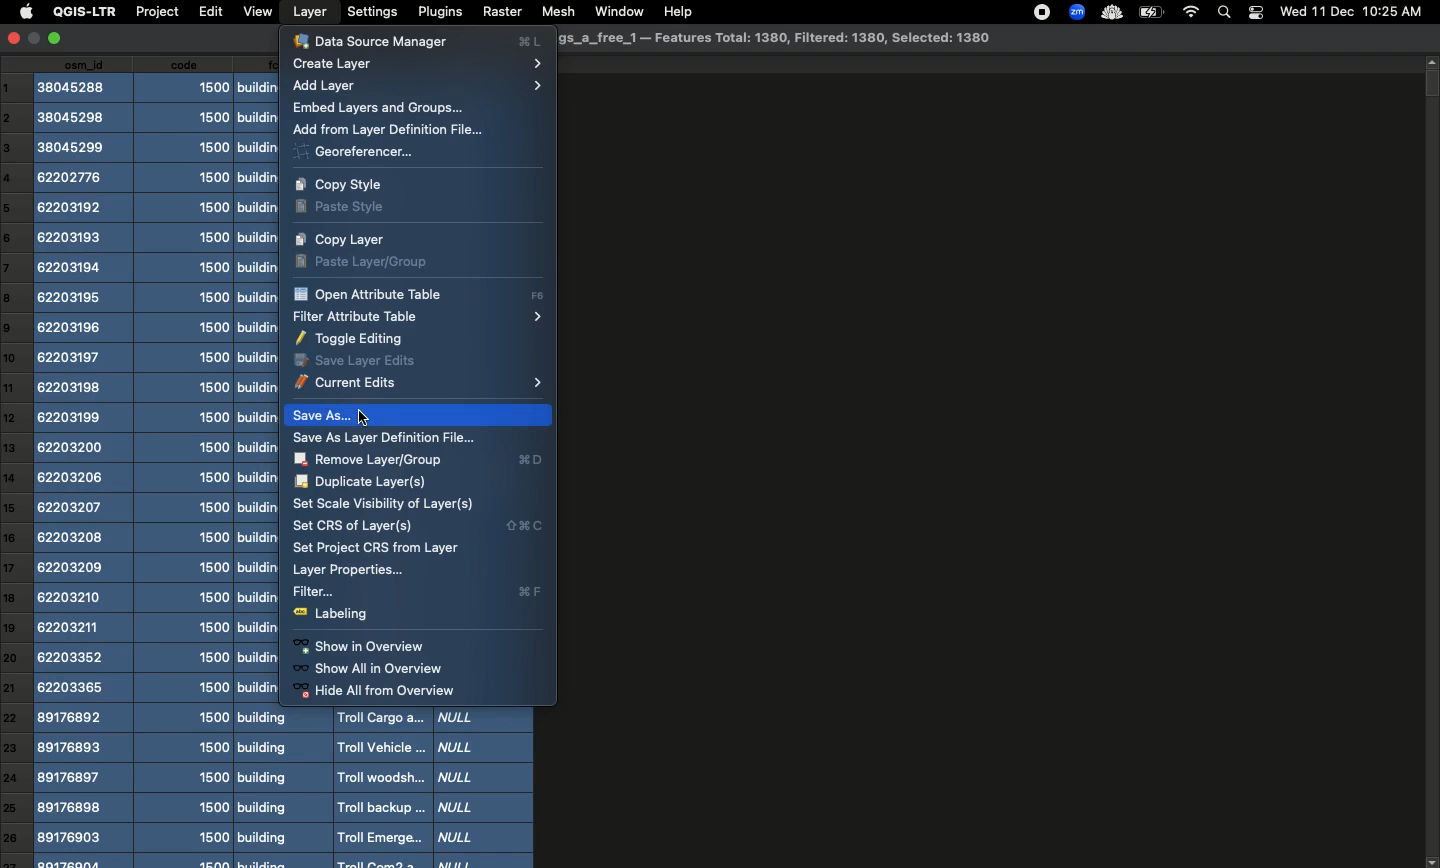 The height and width of the screenshot is (868, 1440). I want to click on Settings, so click(371, 11).